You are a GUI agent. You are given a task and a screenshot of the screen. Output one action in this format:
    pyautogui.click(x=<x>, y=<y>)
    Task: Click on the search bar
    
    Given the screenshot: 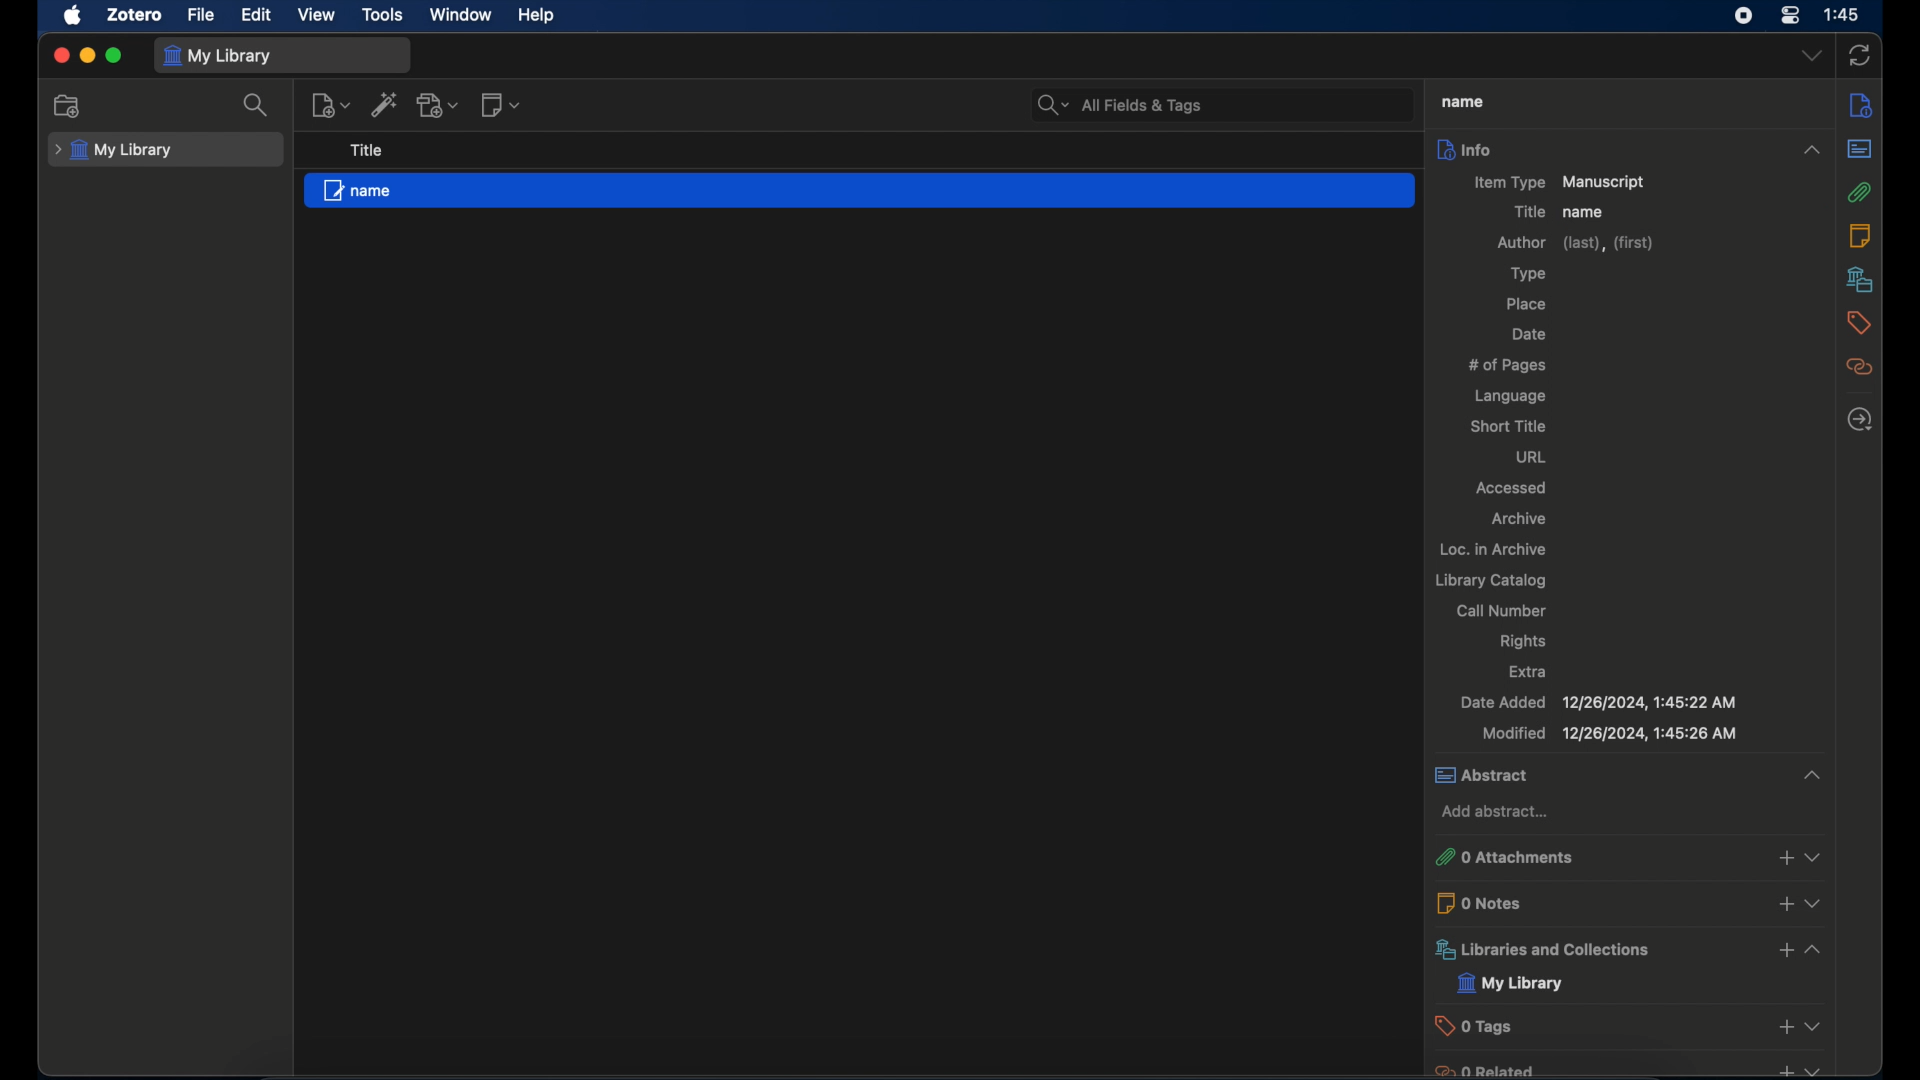 What is the action you would take?
    pyautogui.click(x=1120, y=106)
    